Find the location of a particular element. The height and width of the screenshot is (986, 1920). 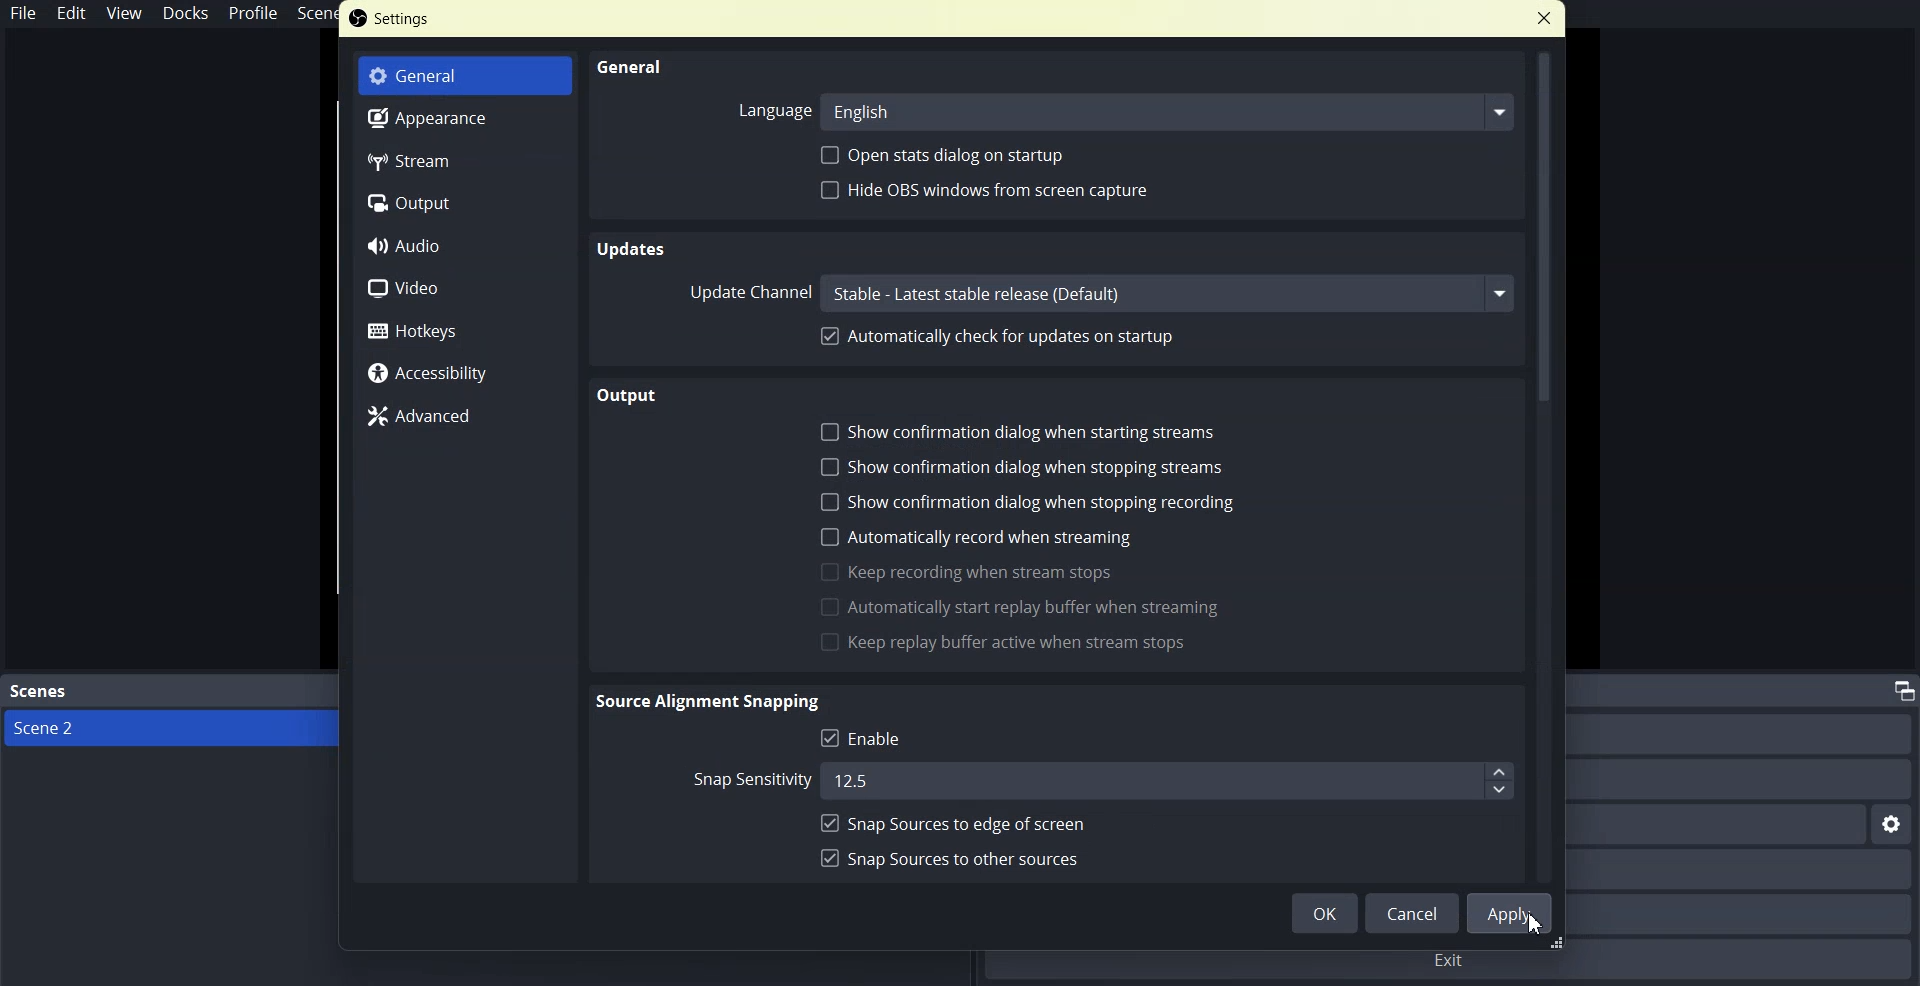

Hotkeys is located at coordinates (465, 327).